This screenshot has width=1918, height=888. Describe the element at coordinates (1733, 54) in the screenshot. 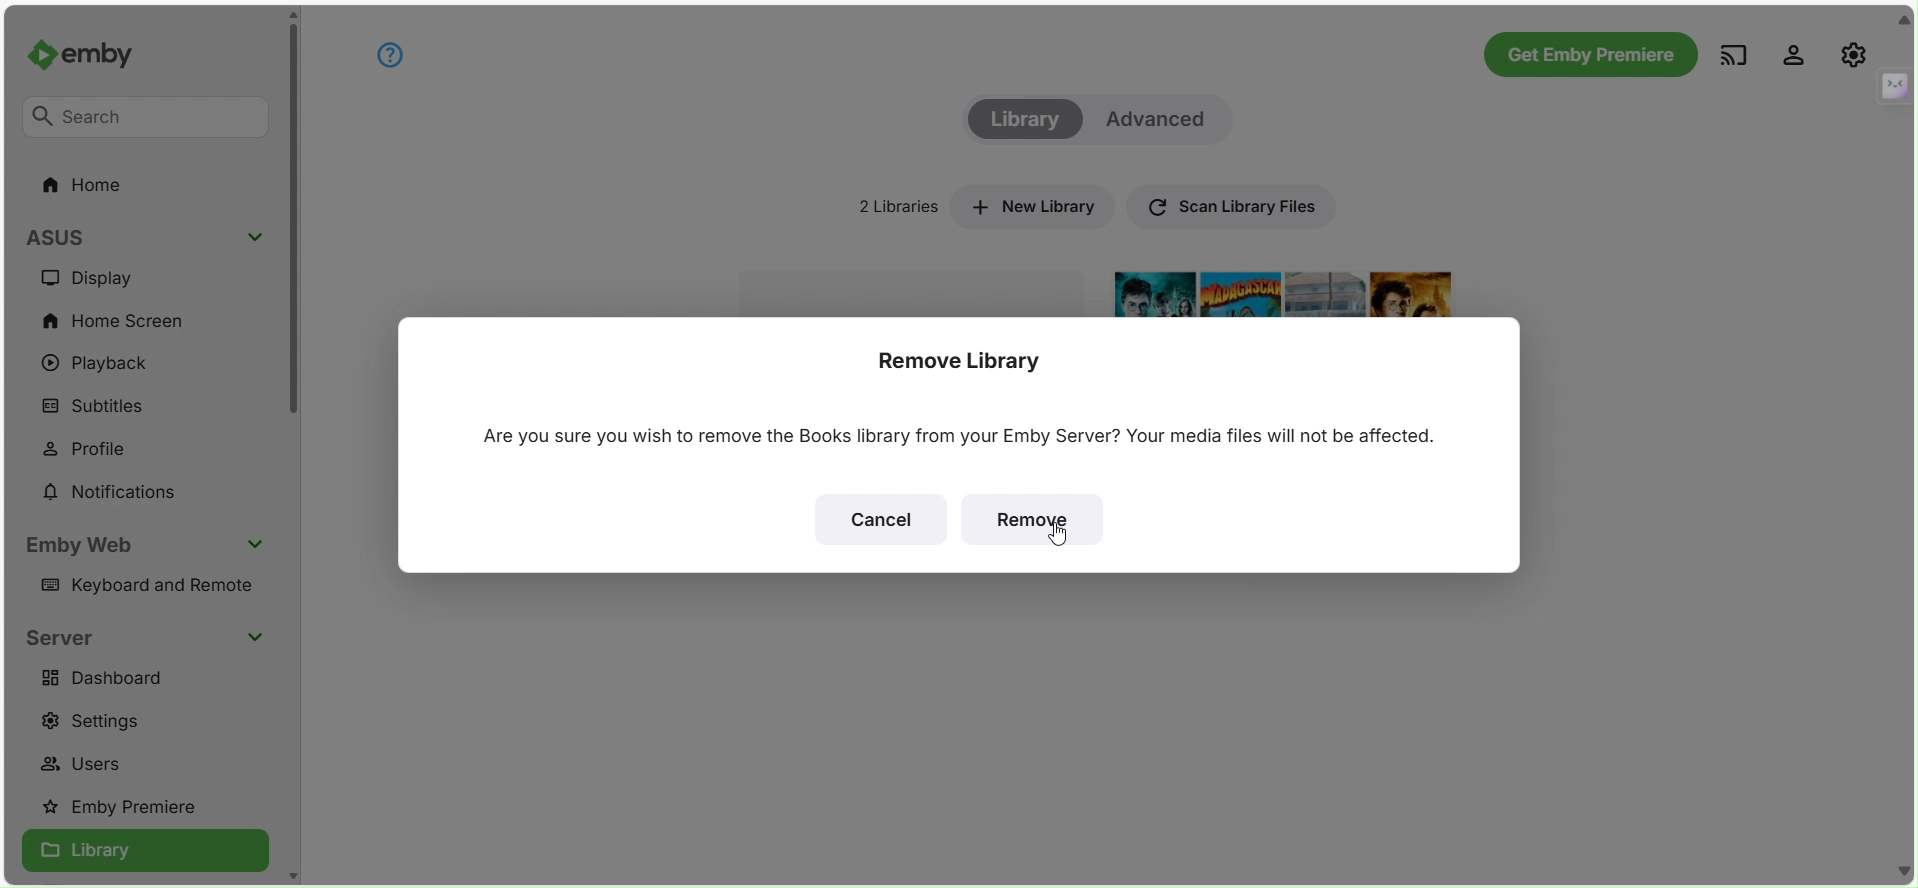

I see `Play on another device` at that location.